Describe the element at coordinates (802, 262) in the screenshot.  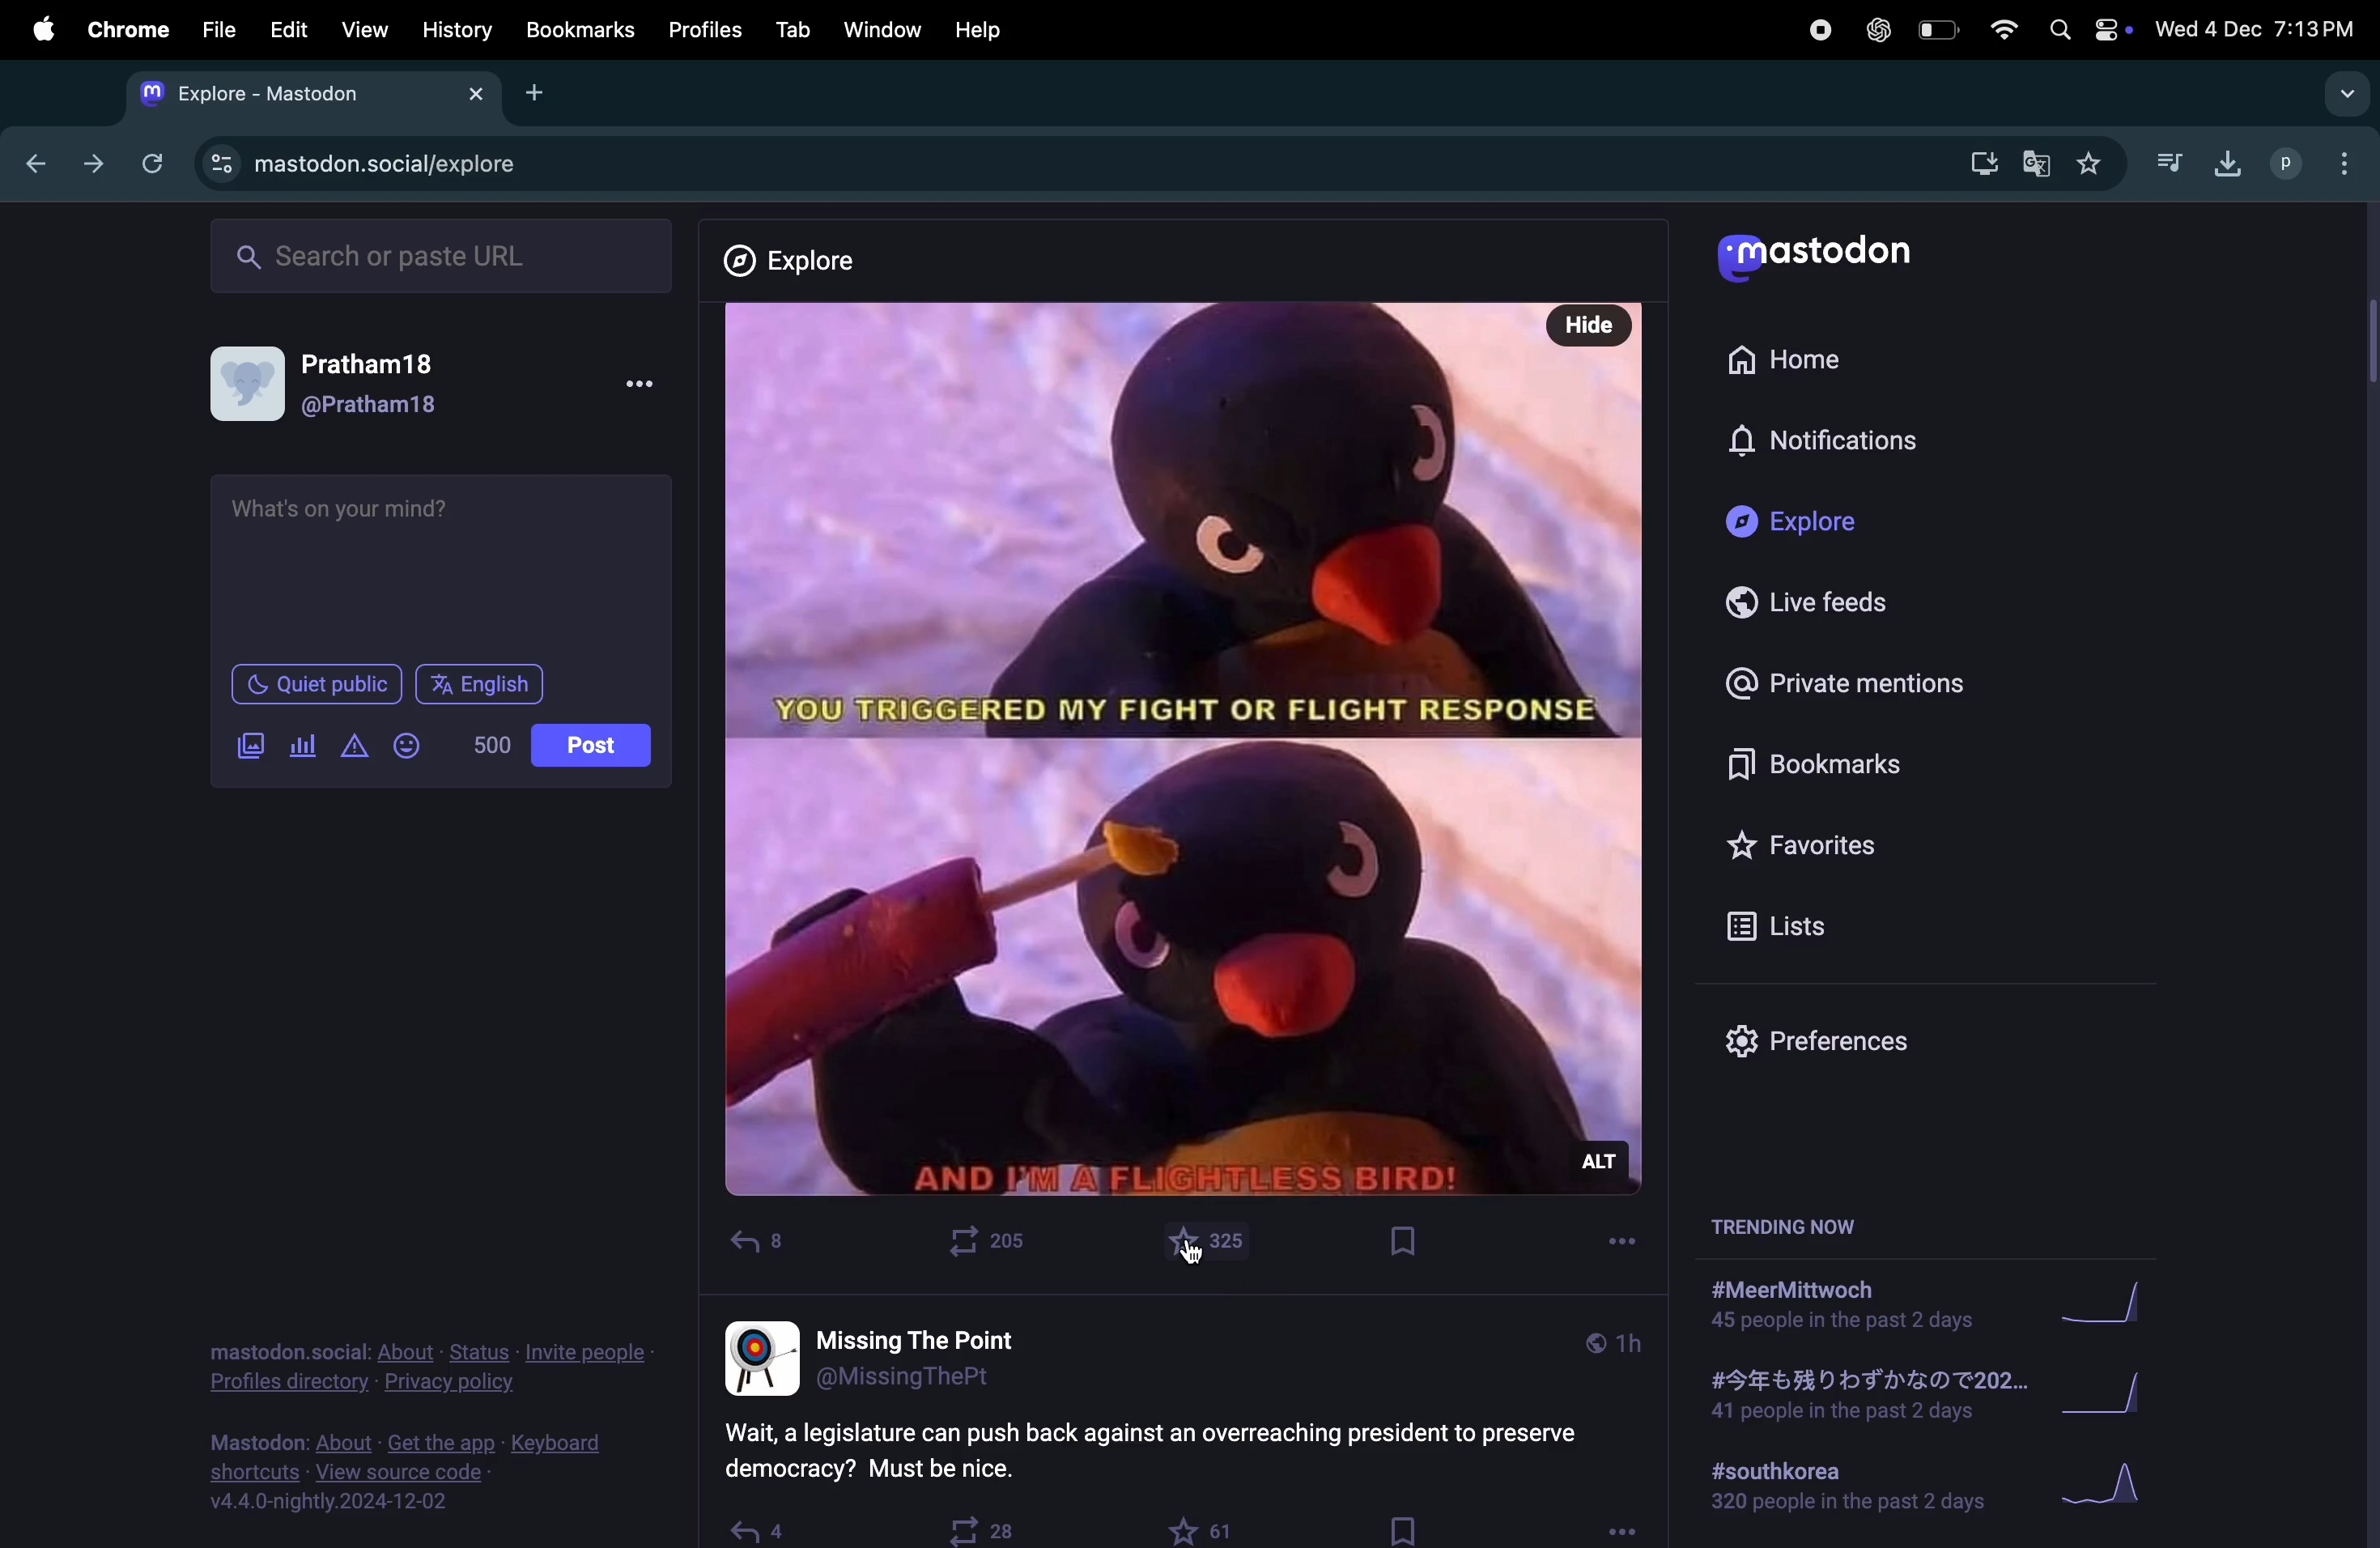
I see `explore` at that location.